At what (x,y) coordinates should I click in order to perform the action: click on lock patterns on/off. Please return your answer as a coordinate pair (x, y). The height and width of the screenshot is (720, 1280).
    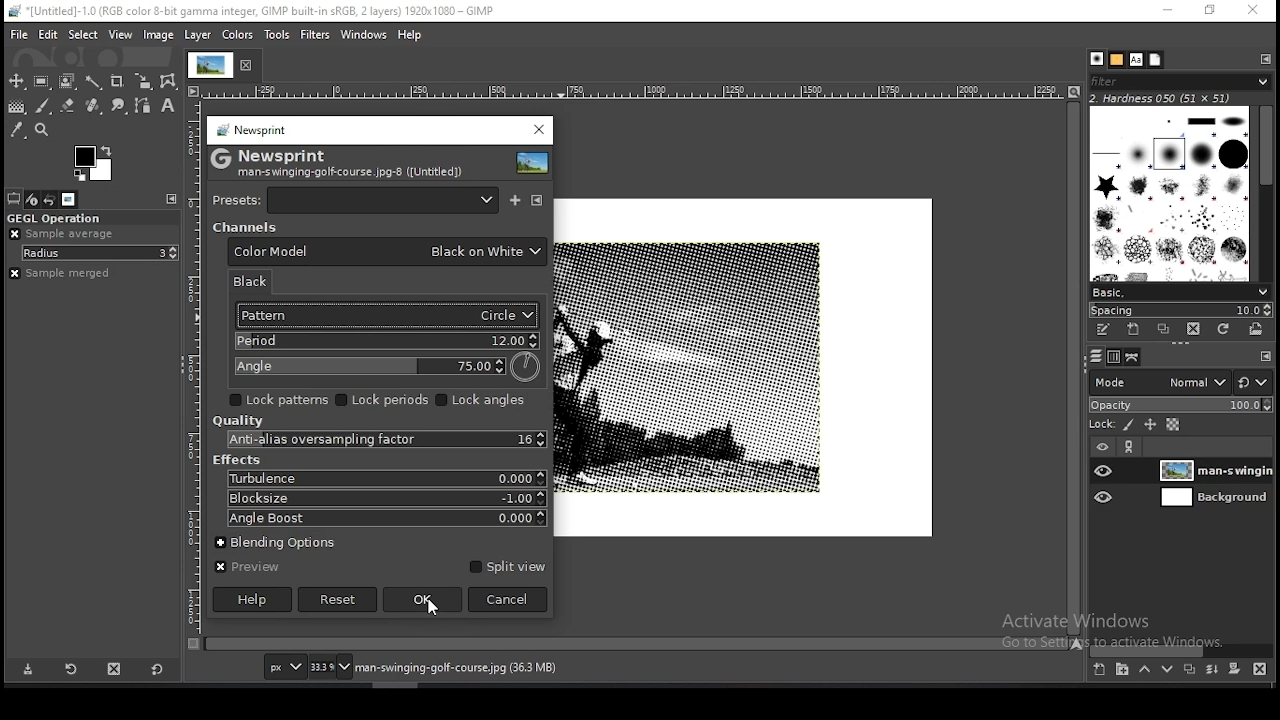
    Looking at the image, I should click on (280, 399).